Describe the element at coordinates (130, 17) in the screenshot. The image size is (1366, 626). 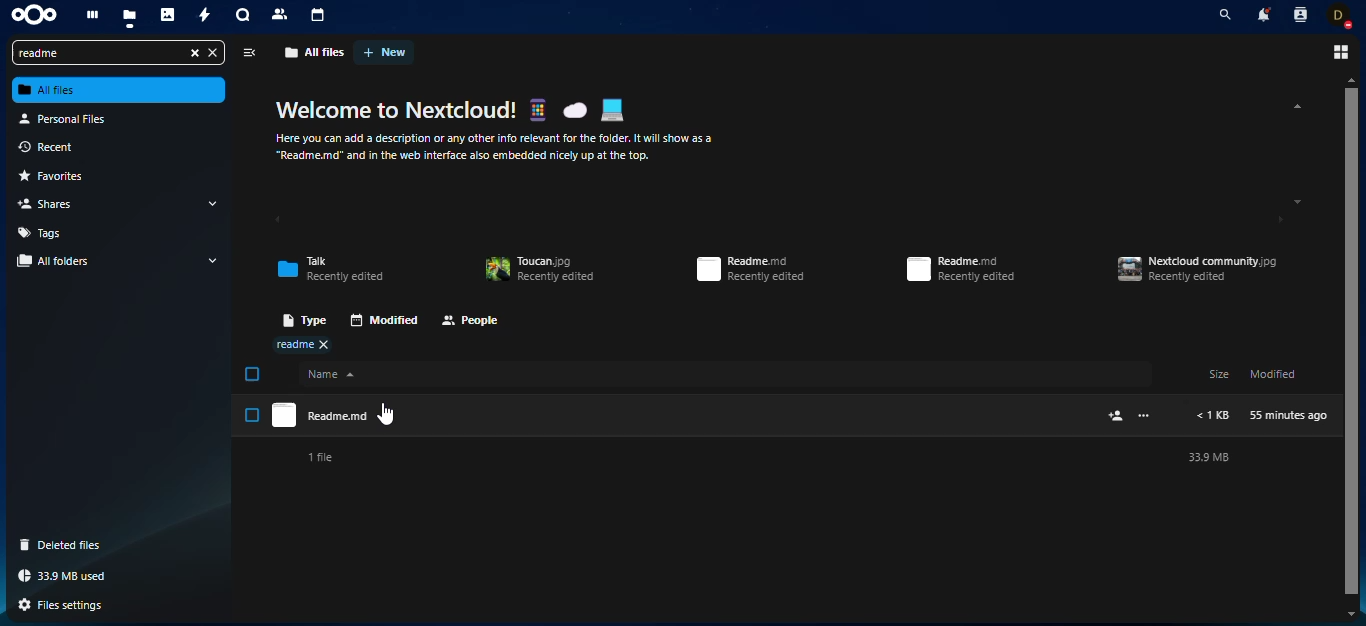
I see `files` at that location.